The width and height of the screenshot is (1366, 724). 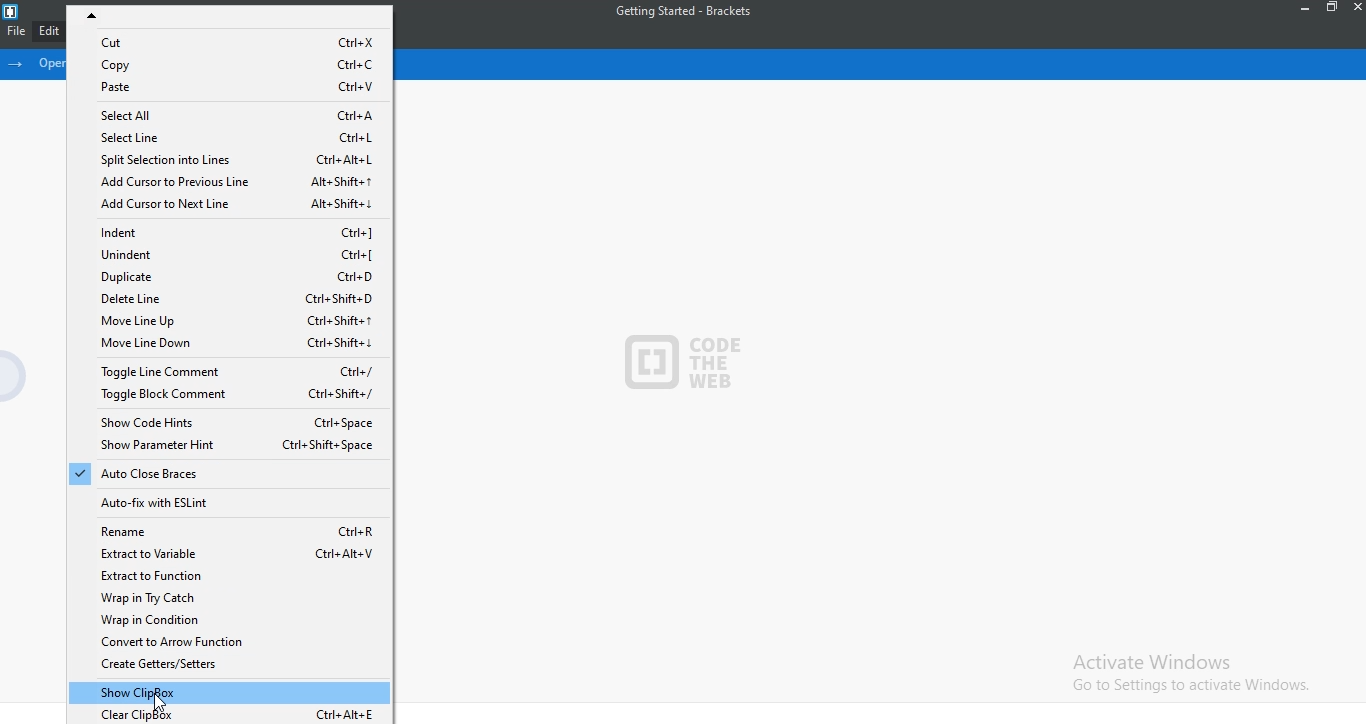 I want to click on file, so click(x=12, y=33).